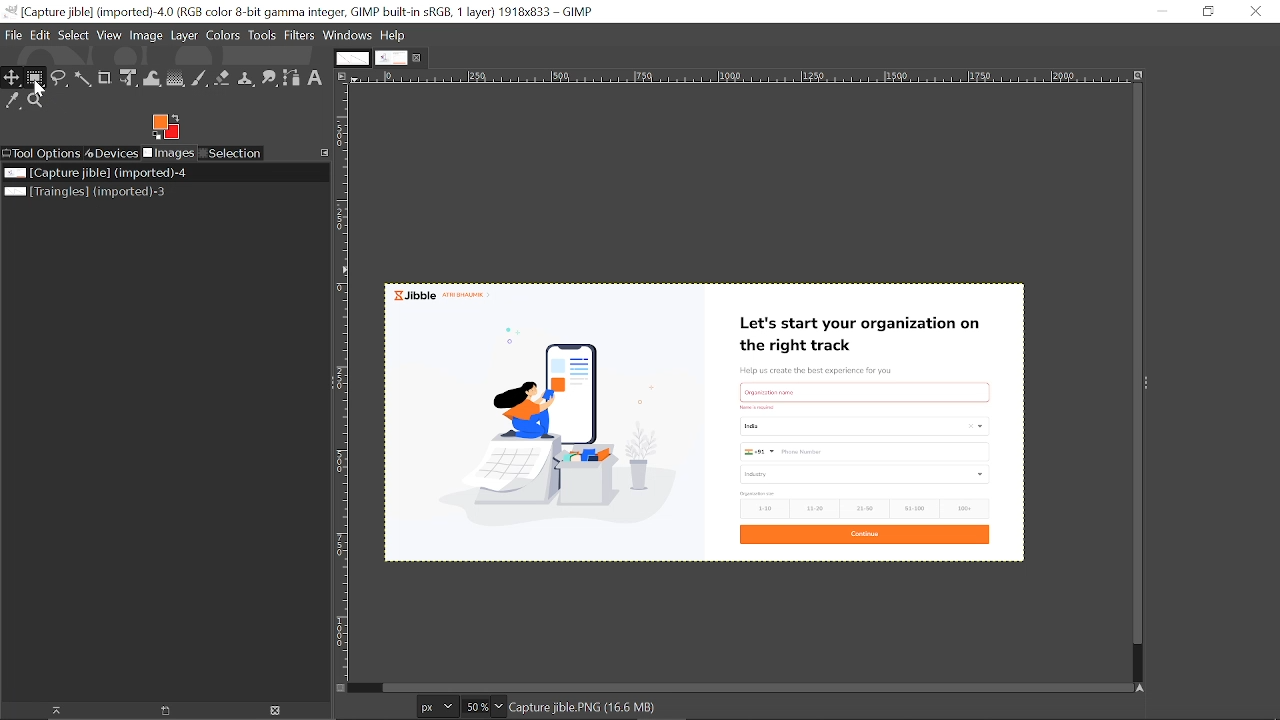  Describe the element at coordinates (172, 154) in the screenshot. I see `Images` at that location.